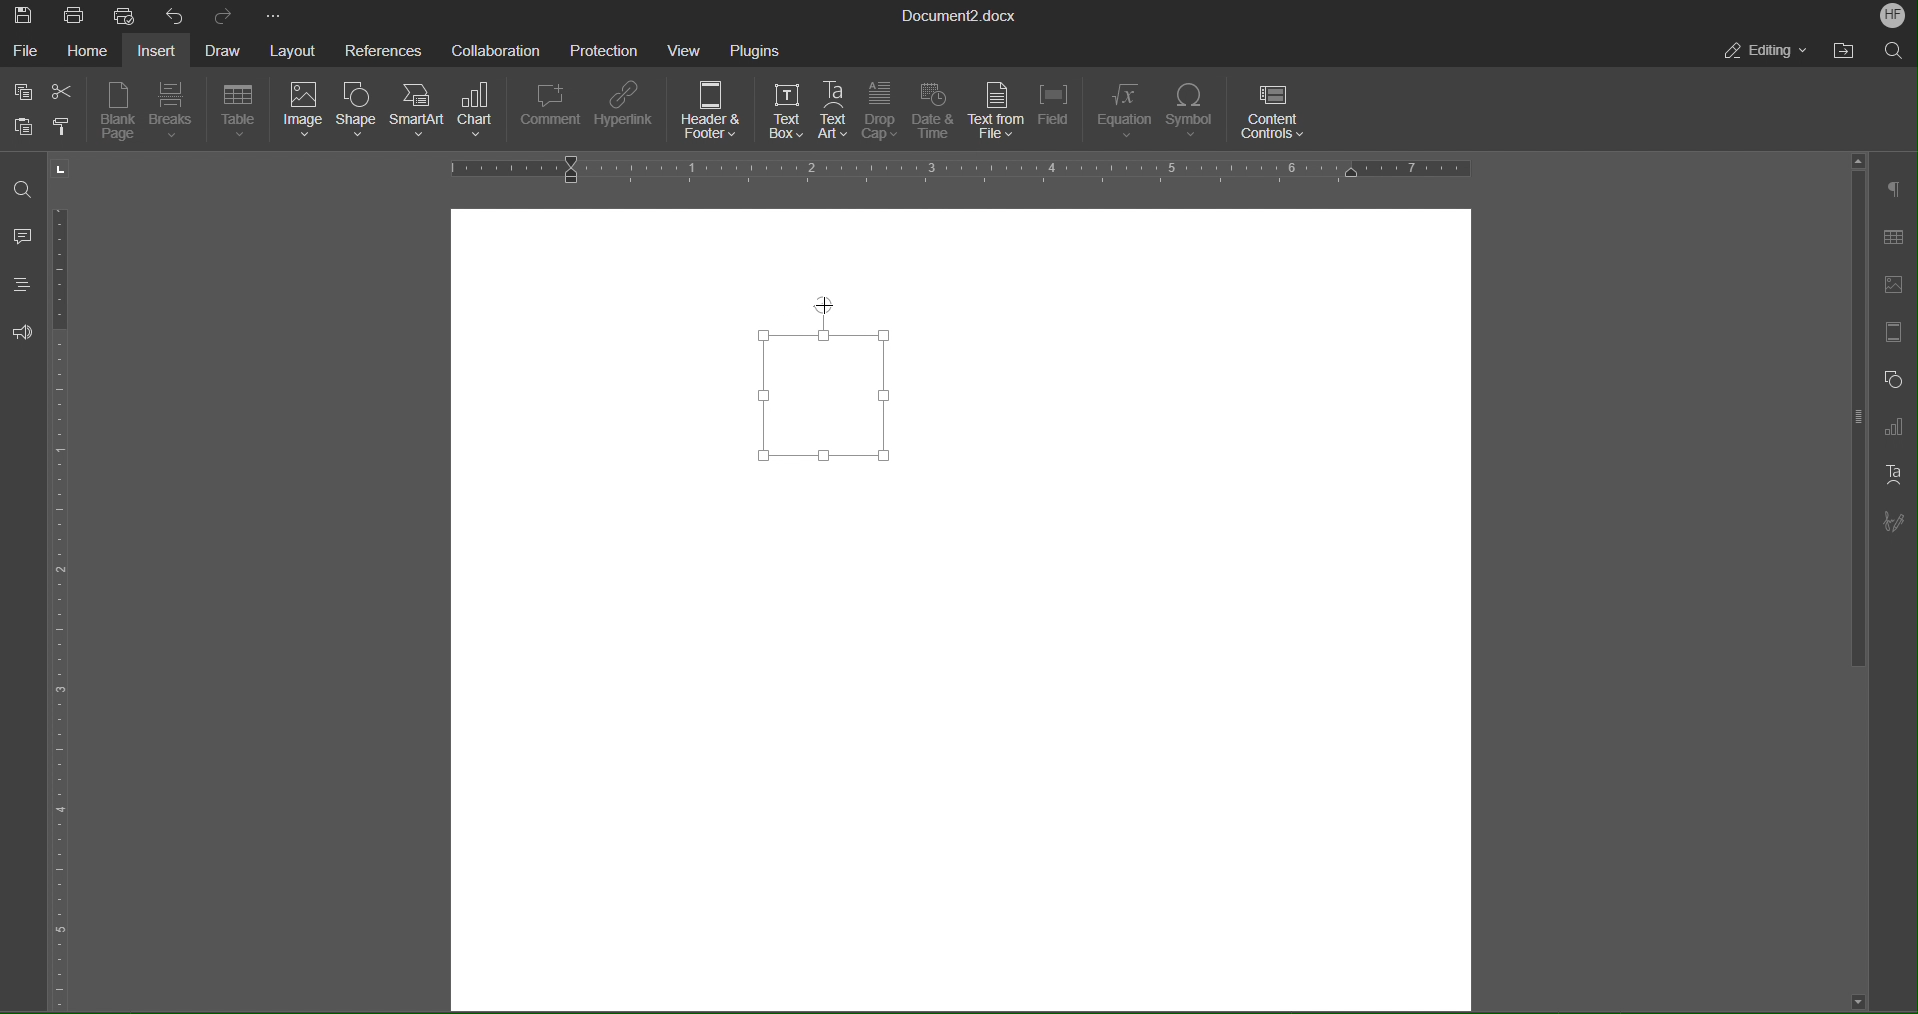 This screenshot has width=1918, height=1014. What do you see at coordinates (69, 127) in the screenshot?
I see `Copy Style` at bounding box center [69, 127].